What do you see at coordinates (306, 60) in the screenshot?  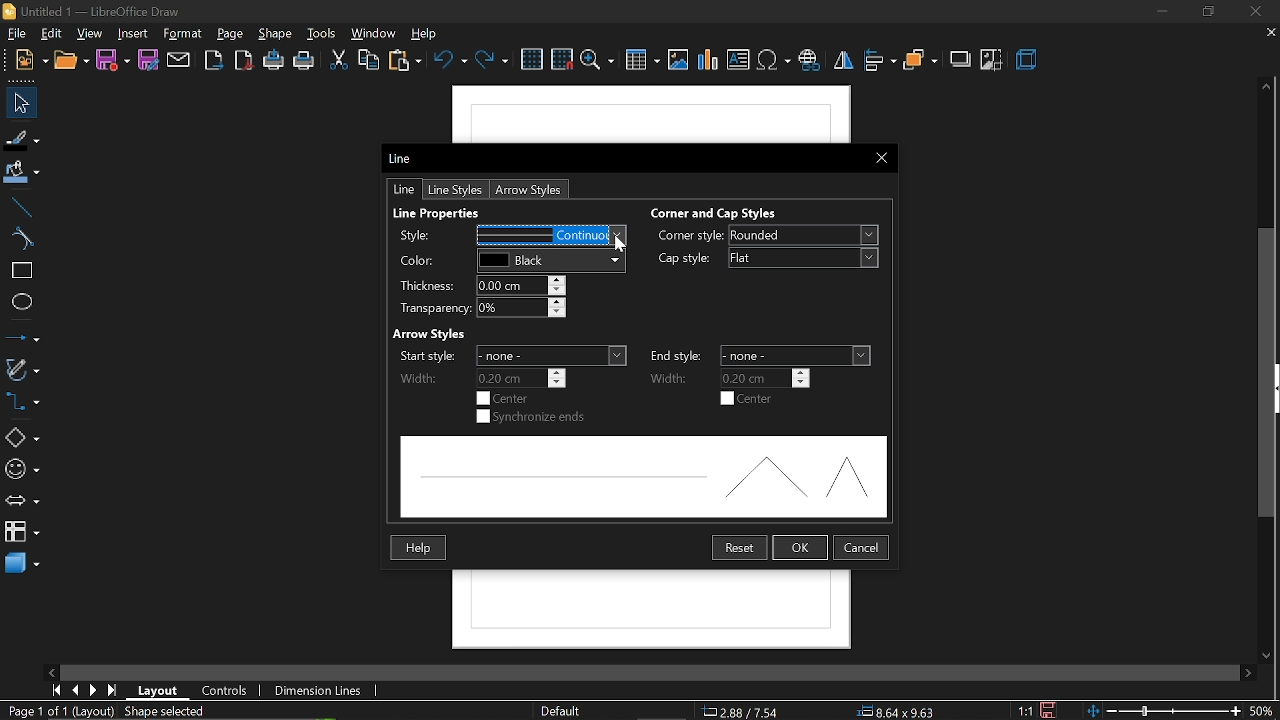 I see `print` at bounding box center [306, 60].